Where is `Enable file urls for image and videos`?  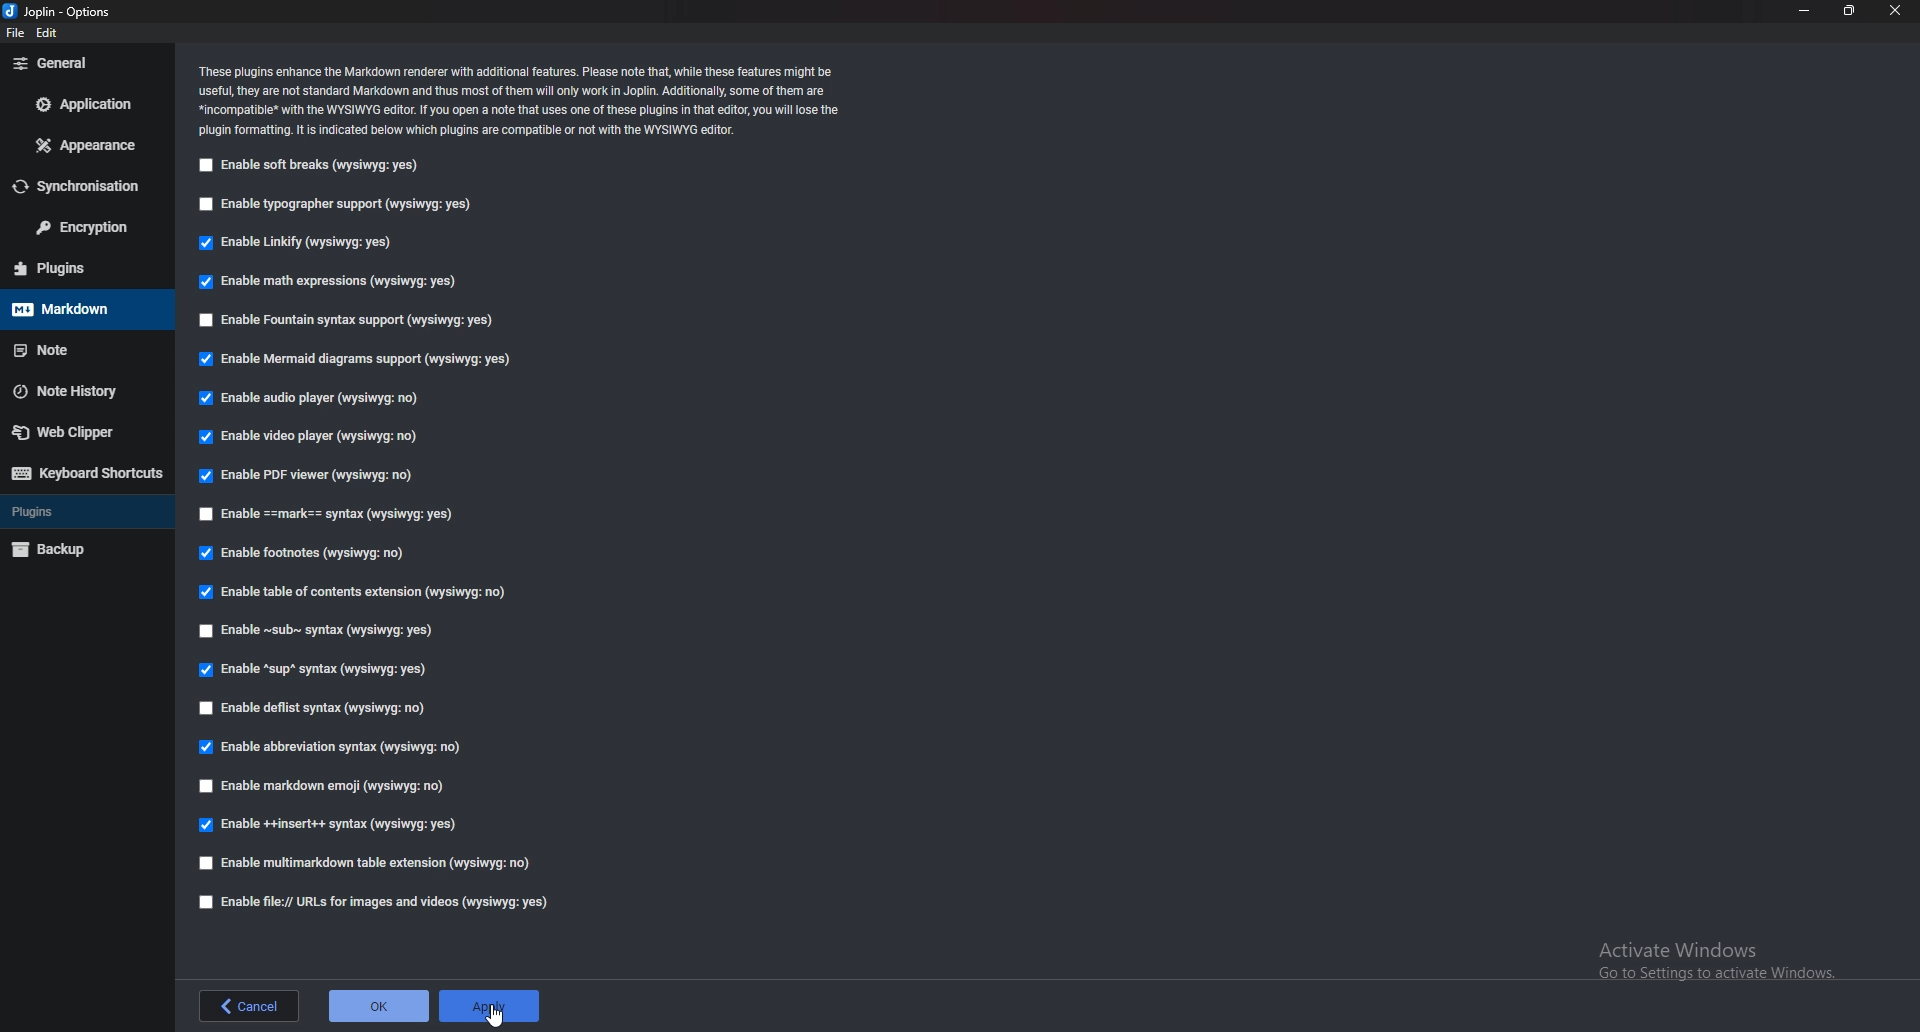
Enable file urls for image and videos is located at coordinates (389, 901).